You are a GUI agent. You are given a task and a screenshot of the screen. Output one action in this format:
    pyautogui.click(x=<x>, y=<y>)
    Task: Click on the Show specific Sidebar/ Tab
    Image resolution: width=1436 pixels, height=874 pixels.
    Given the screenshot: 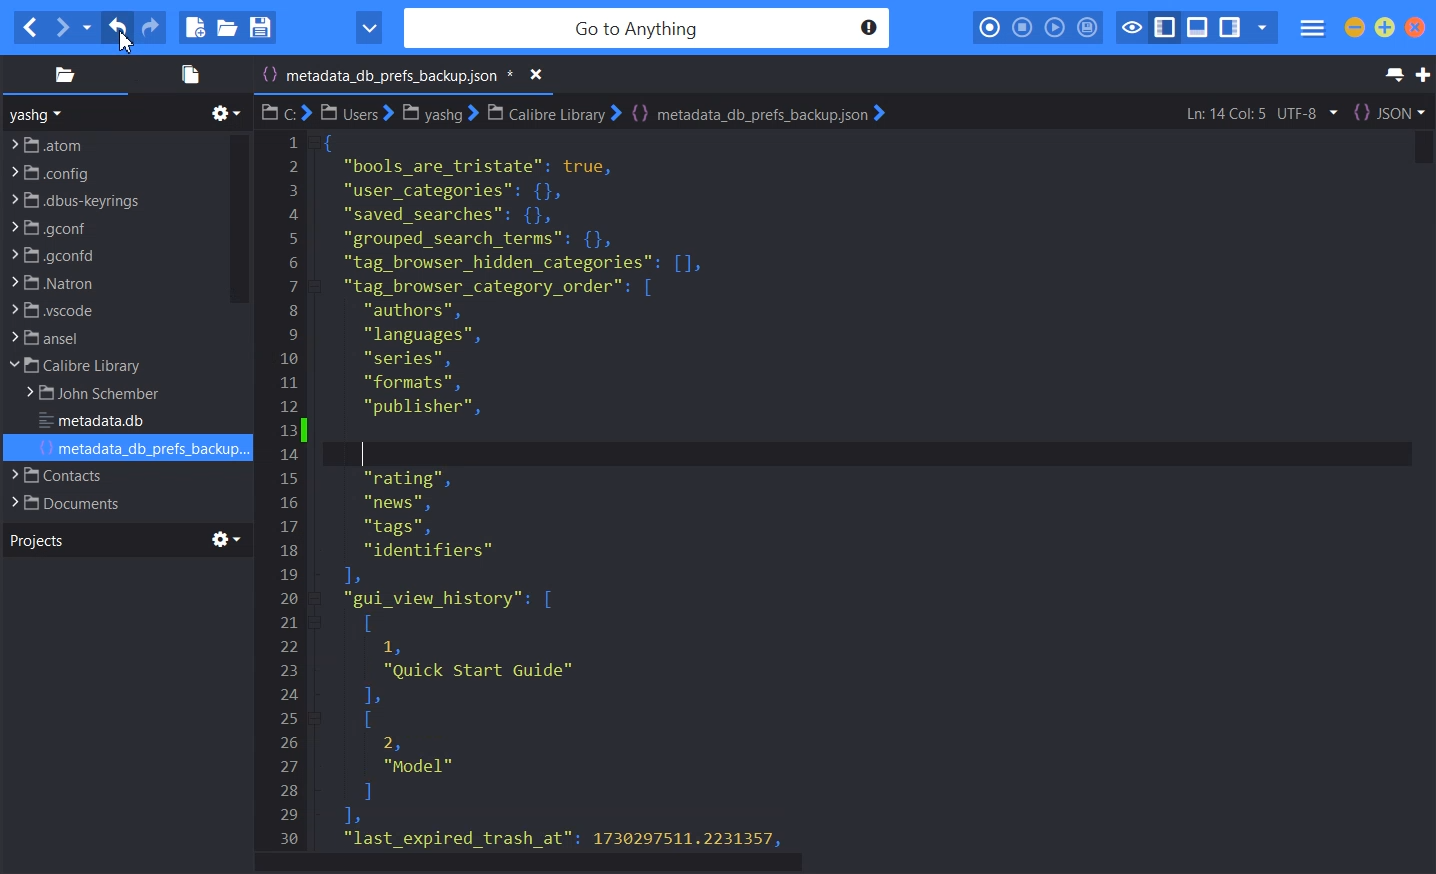 What is the action you would take?
    pyautogui.click(x=1262, y=28)
    